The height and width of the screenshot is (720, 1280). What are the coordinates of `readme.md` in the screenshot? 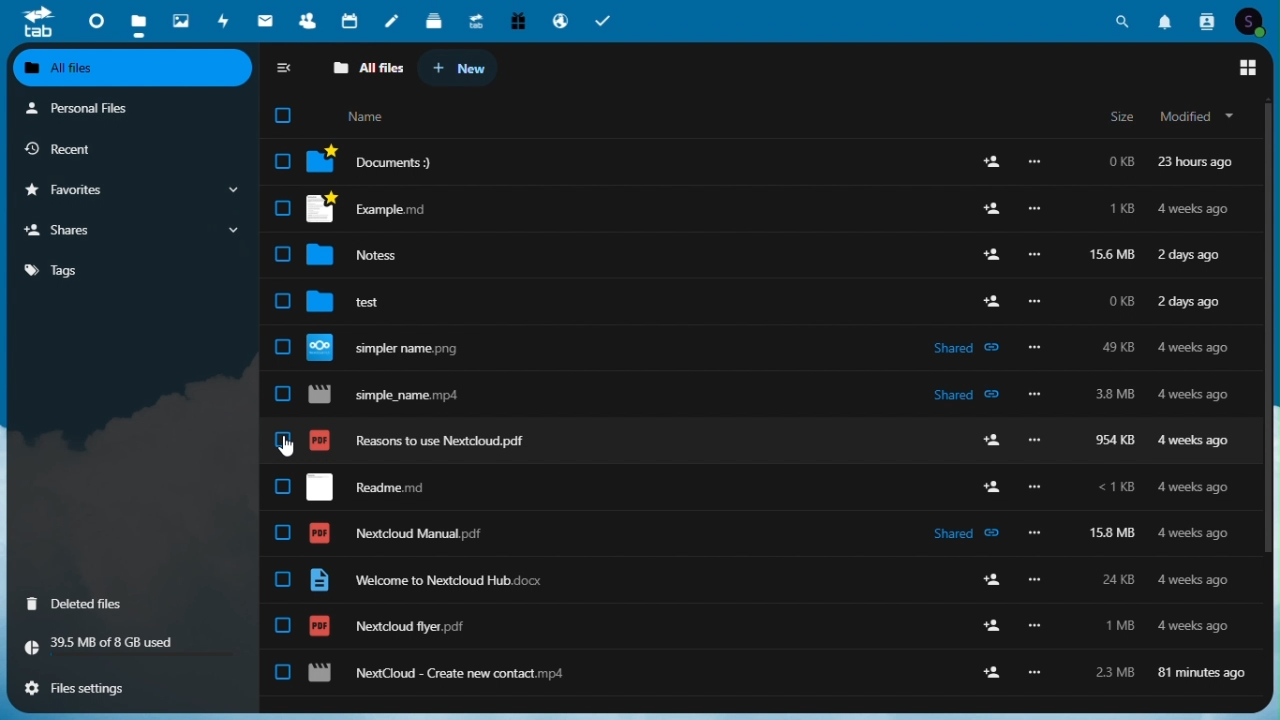 It's located at (365, 486).